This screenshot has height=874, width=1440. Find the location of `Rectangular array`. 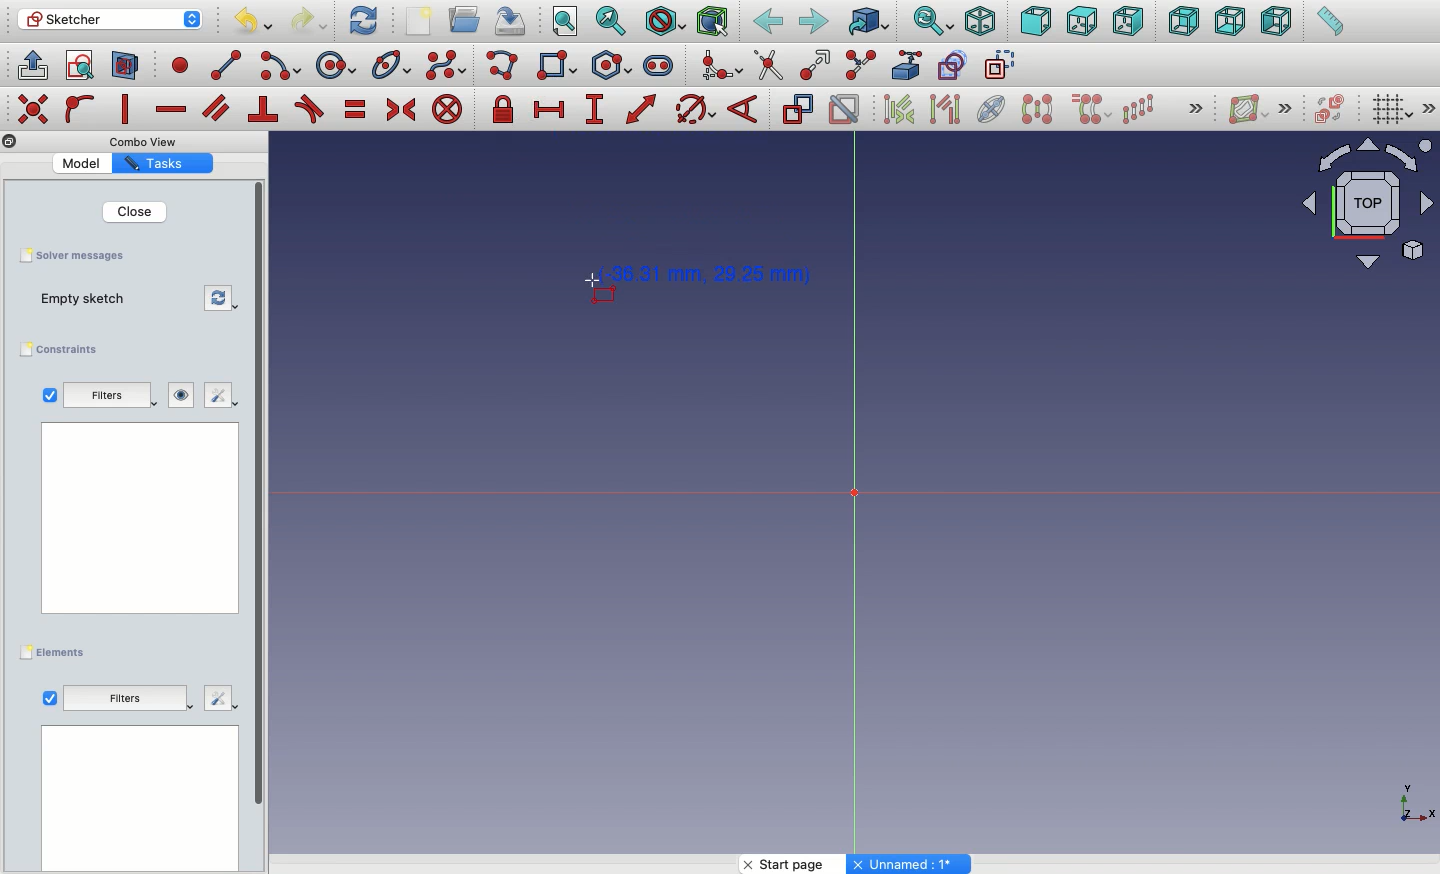

Rectangular array is located at coordinates (1140, 109).